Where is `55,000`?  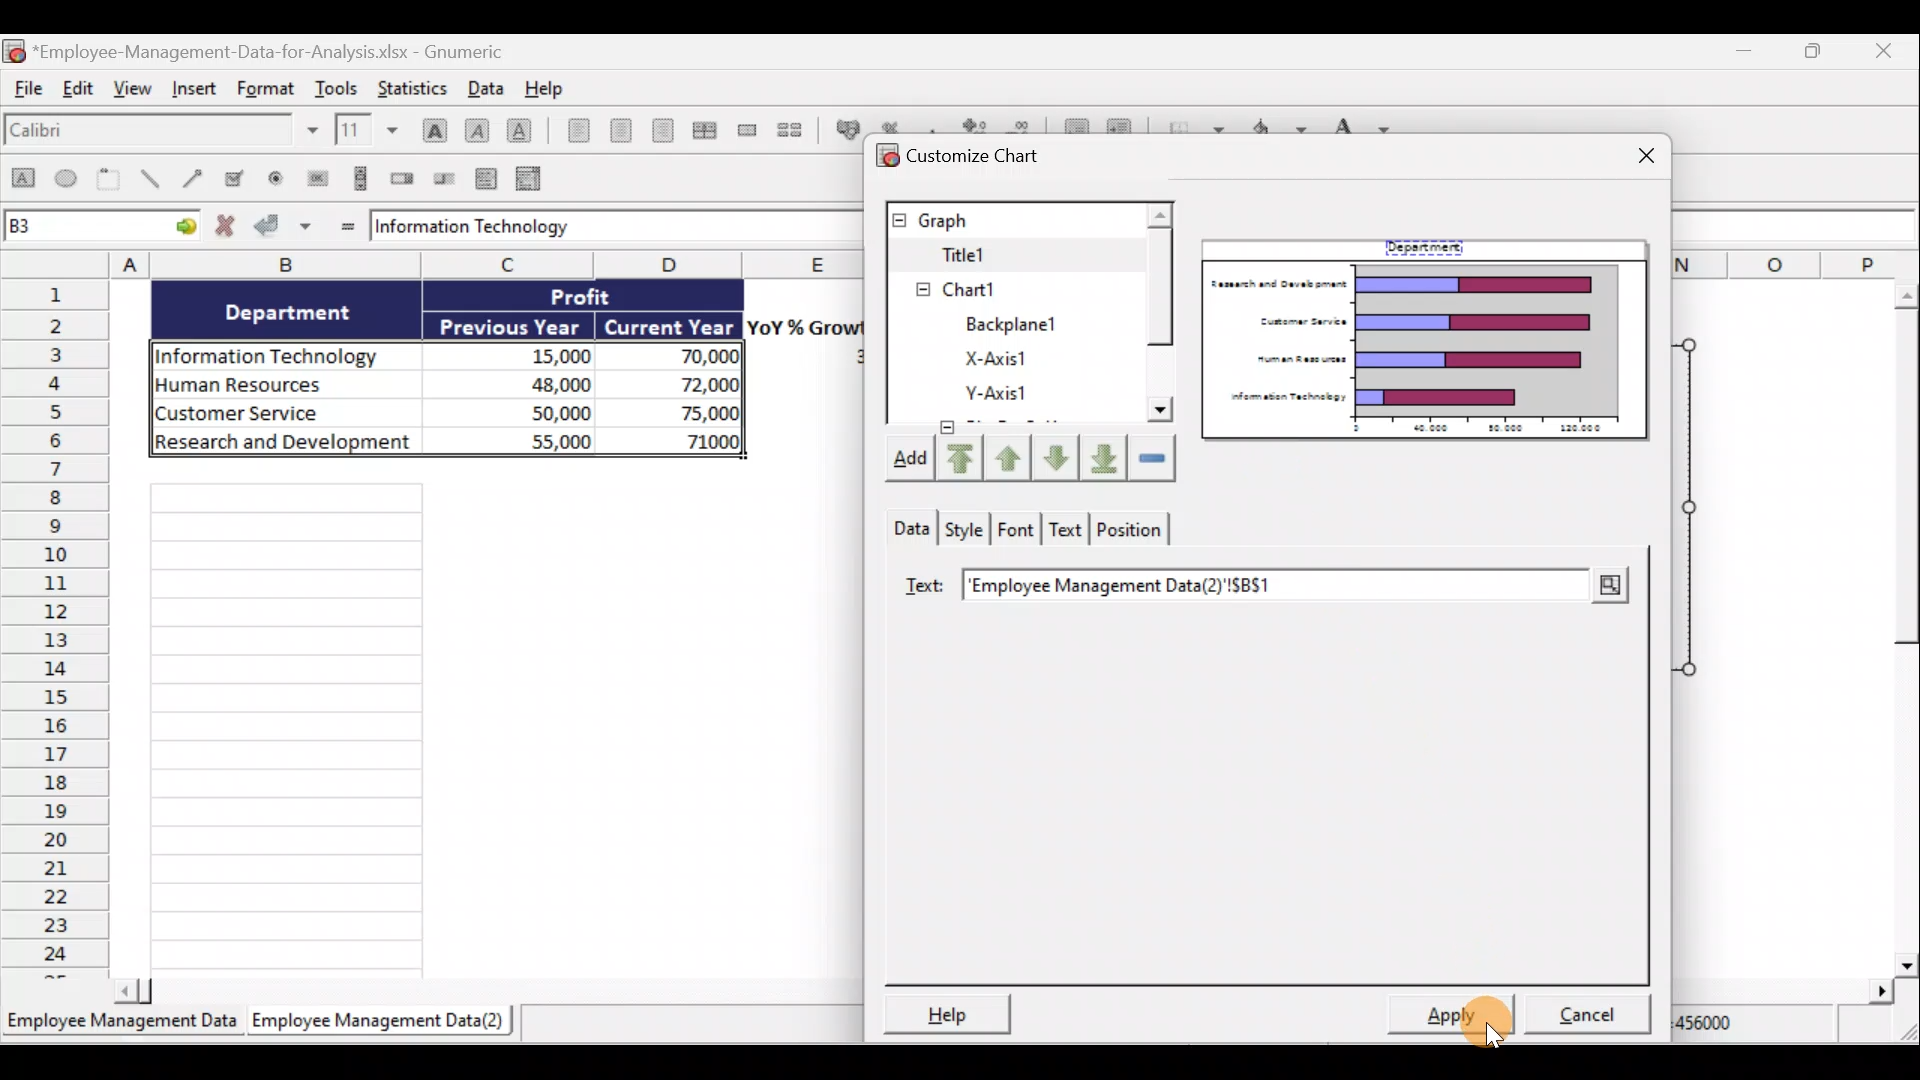 55,000 is located at coordinates (535, 440).